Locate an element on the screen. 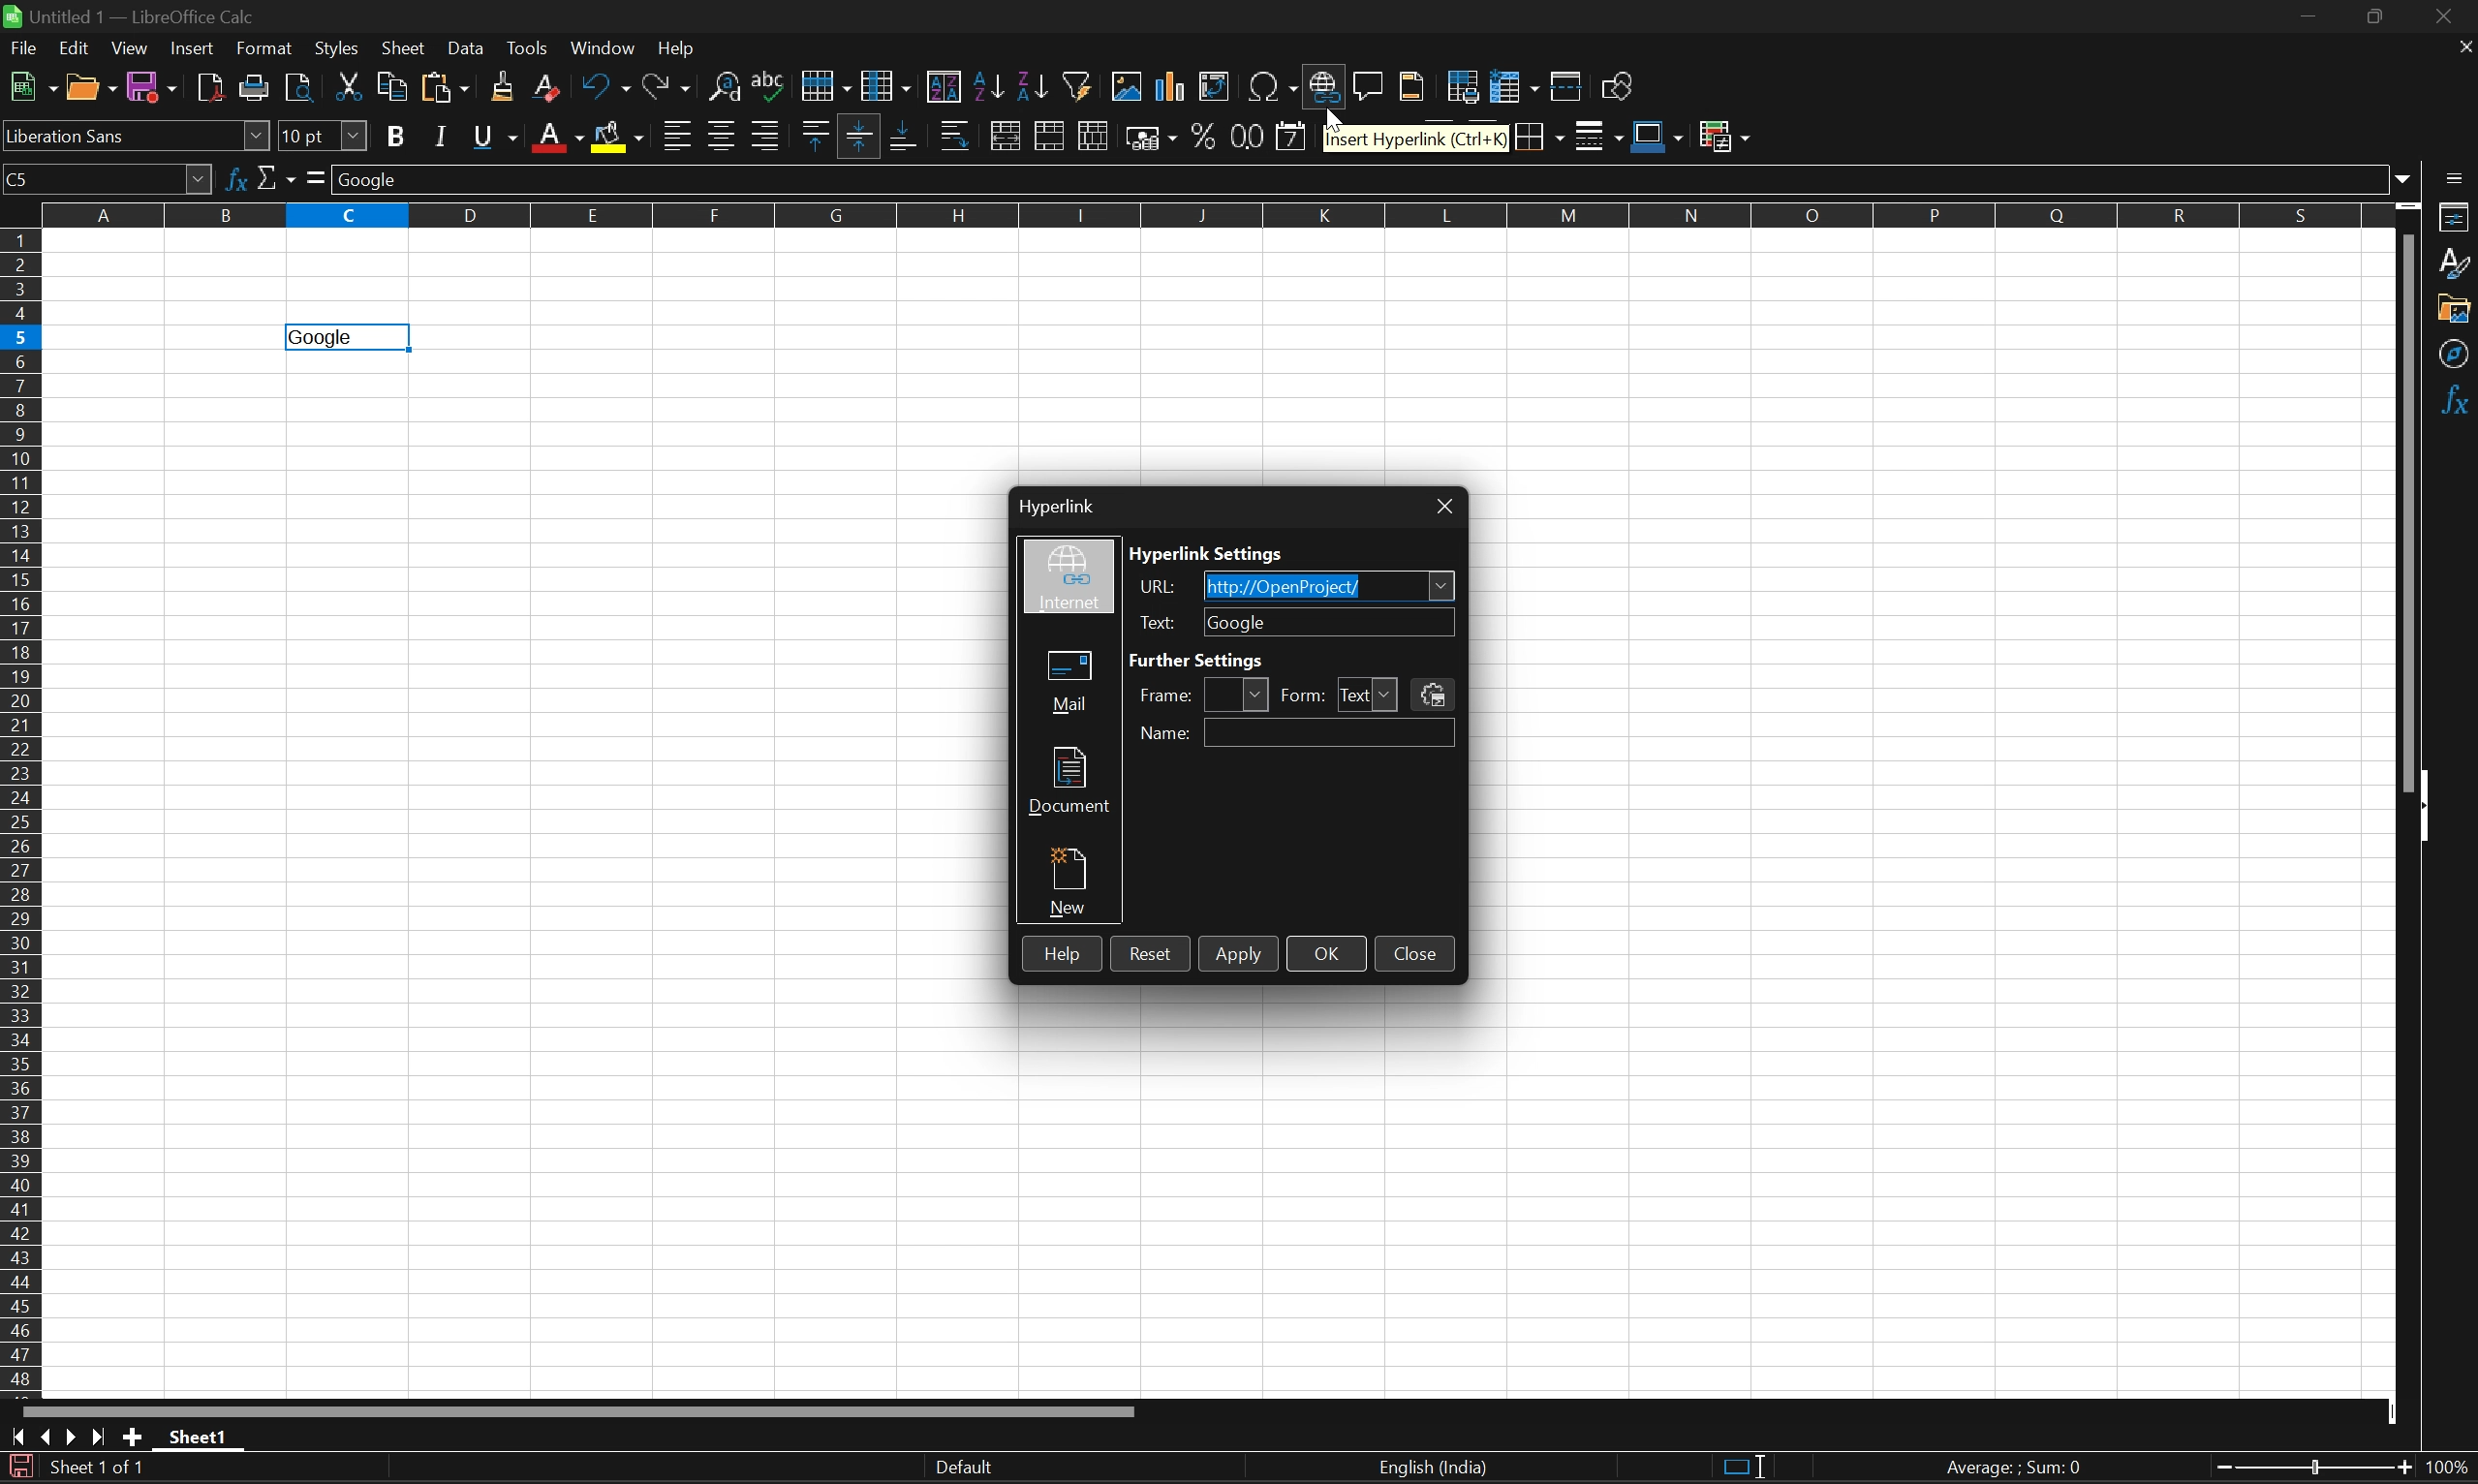 This screenshot has width=2478, height=1484. Align right is located at coordinates (767, 136).